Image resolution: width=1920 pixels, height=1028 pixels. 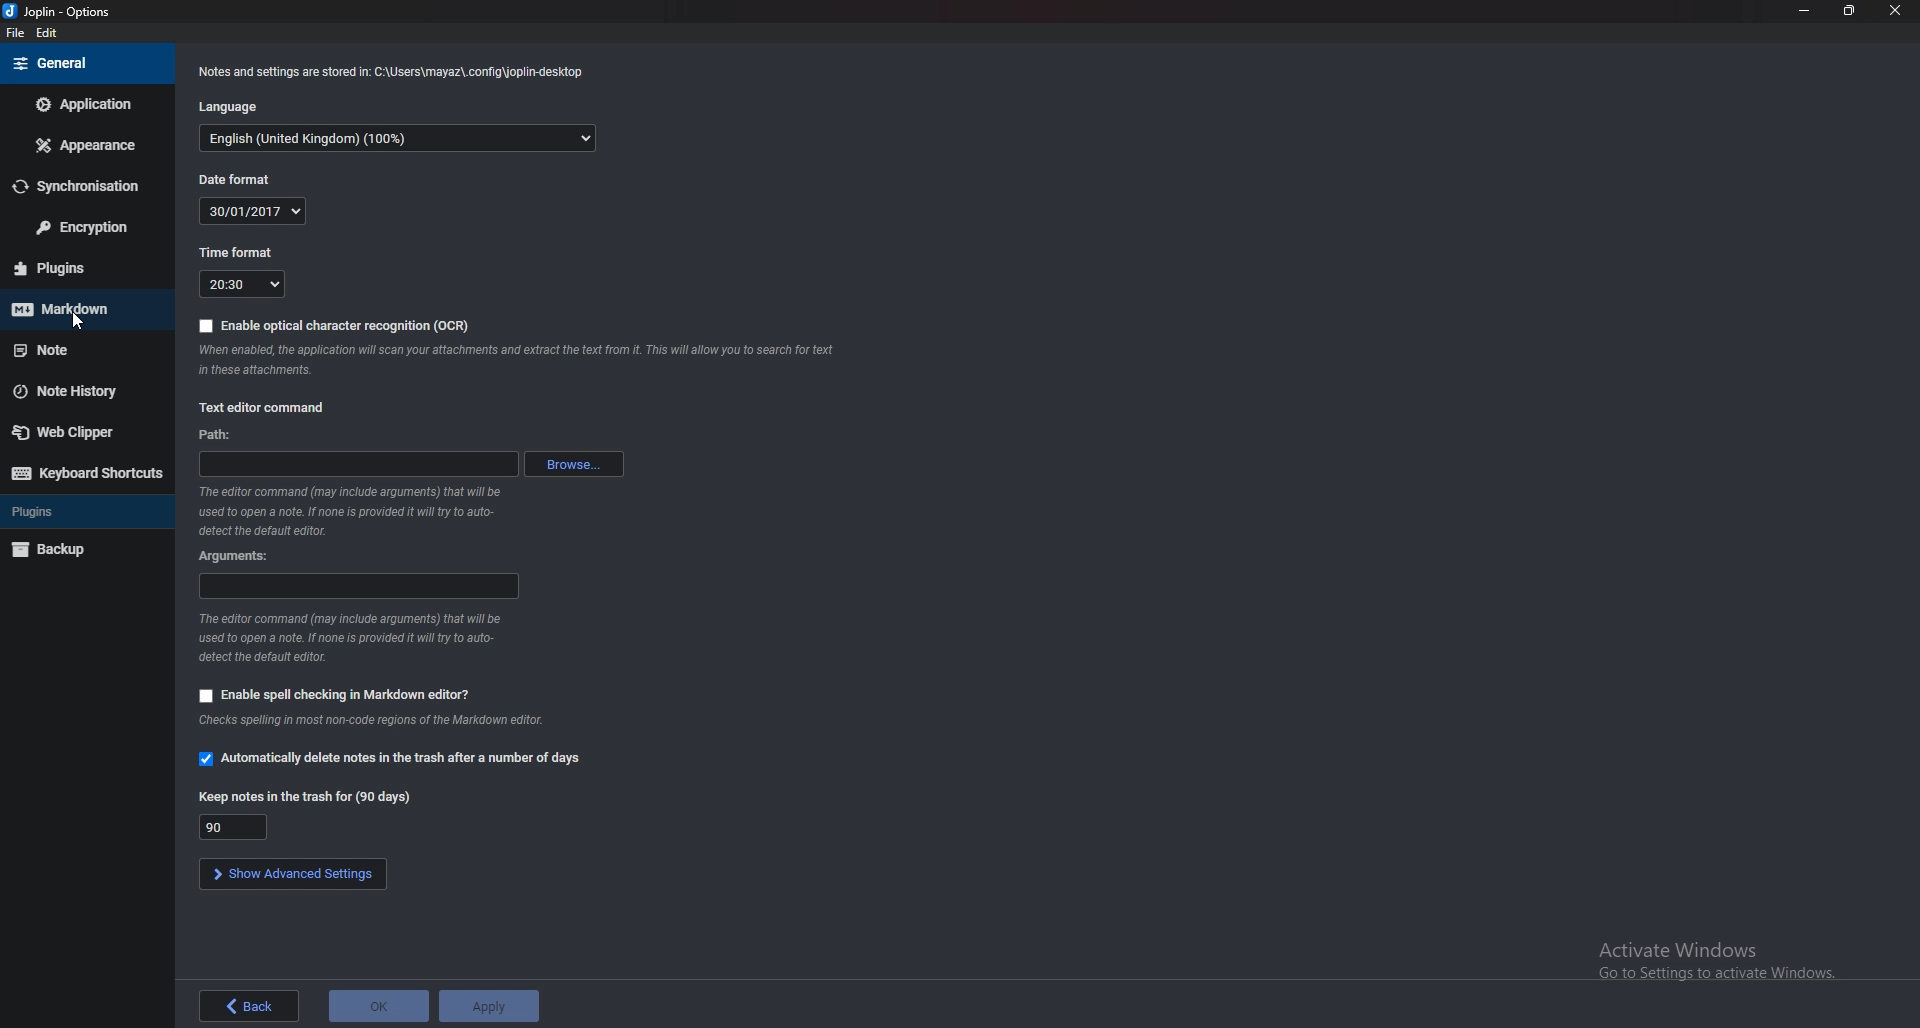 I want to click on Automatically delete notes, so click(x=397, y=756).